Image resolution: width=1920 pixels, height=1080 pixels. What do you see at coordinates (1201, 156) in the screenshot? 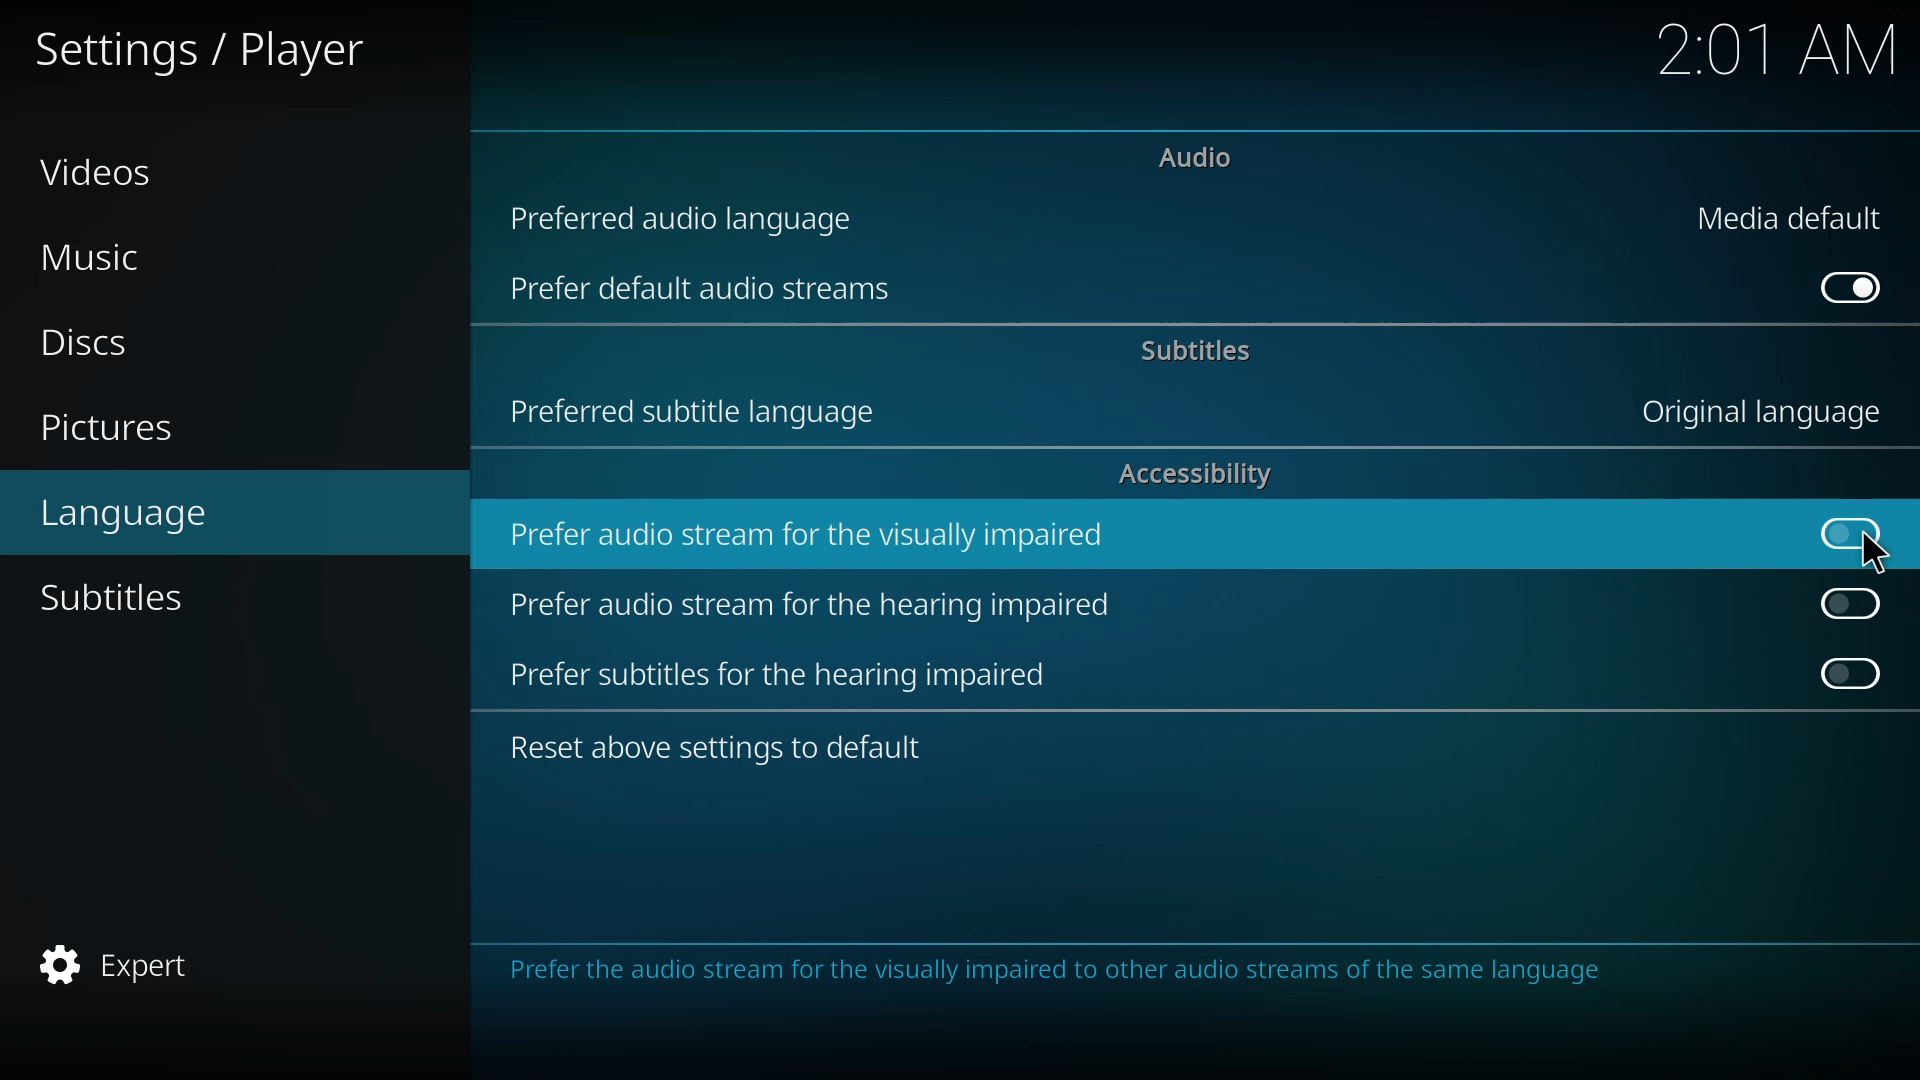
I see `audio` at bounding box center [1201, 156].